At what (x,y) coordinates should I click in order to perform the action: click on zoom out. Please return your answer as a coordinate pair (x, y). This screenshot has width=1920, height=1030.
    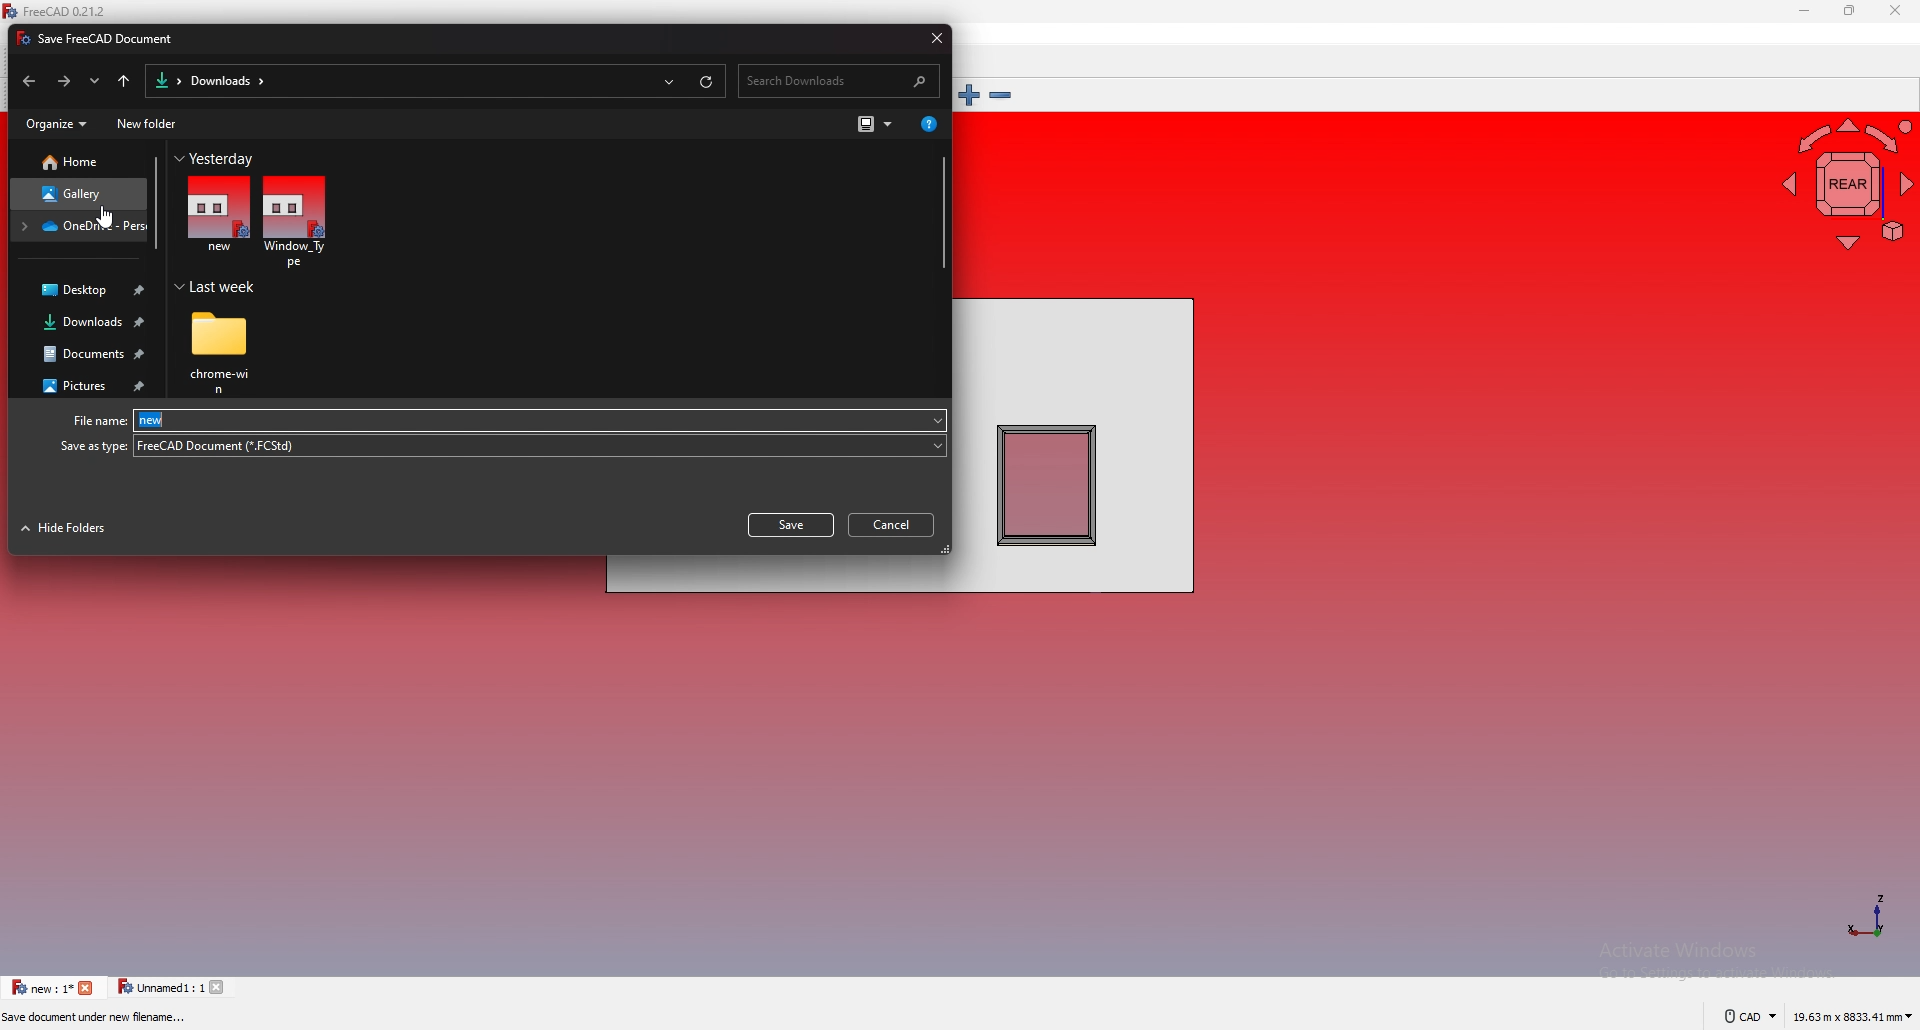
    Looking at the image, I should click on (1001, 95).